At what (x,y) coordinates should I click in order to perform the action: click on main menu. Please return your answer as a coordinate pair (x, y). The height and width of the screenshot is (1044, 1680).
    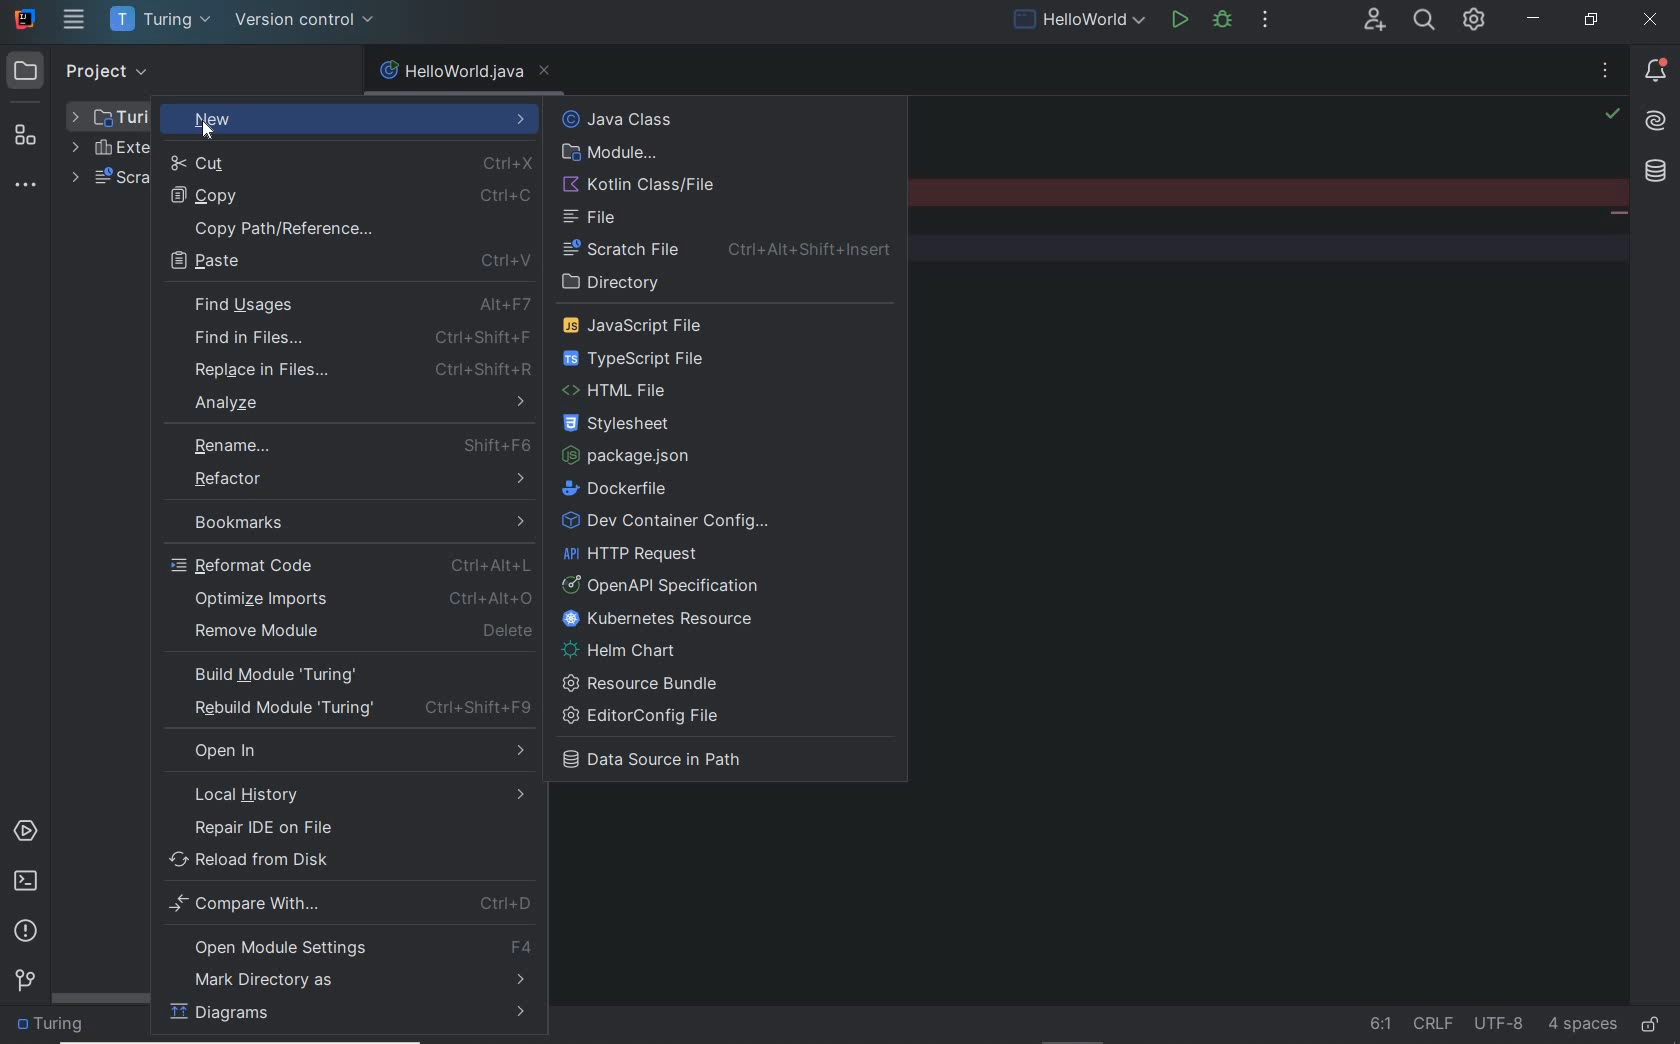
    Looking at the image, I should click on (74, 21).